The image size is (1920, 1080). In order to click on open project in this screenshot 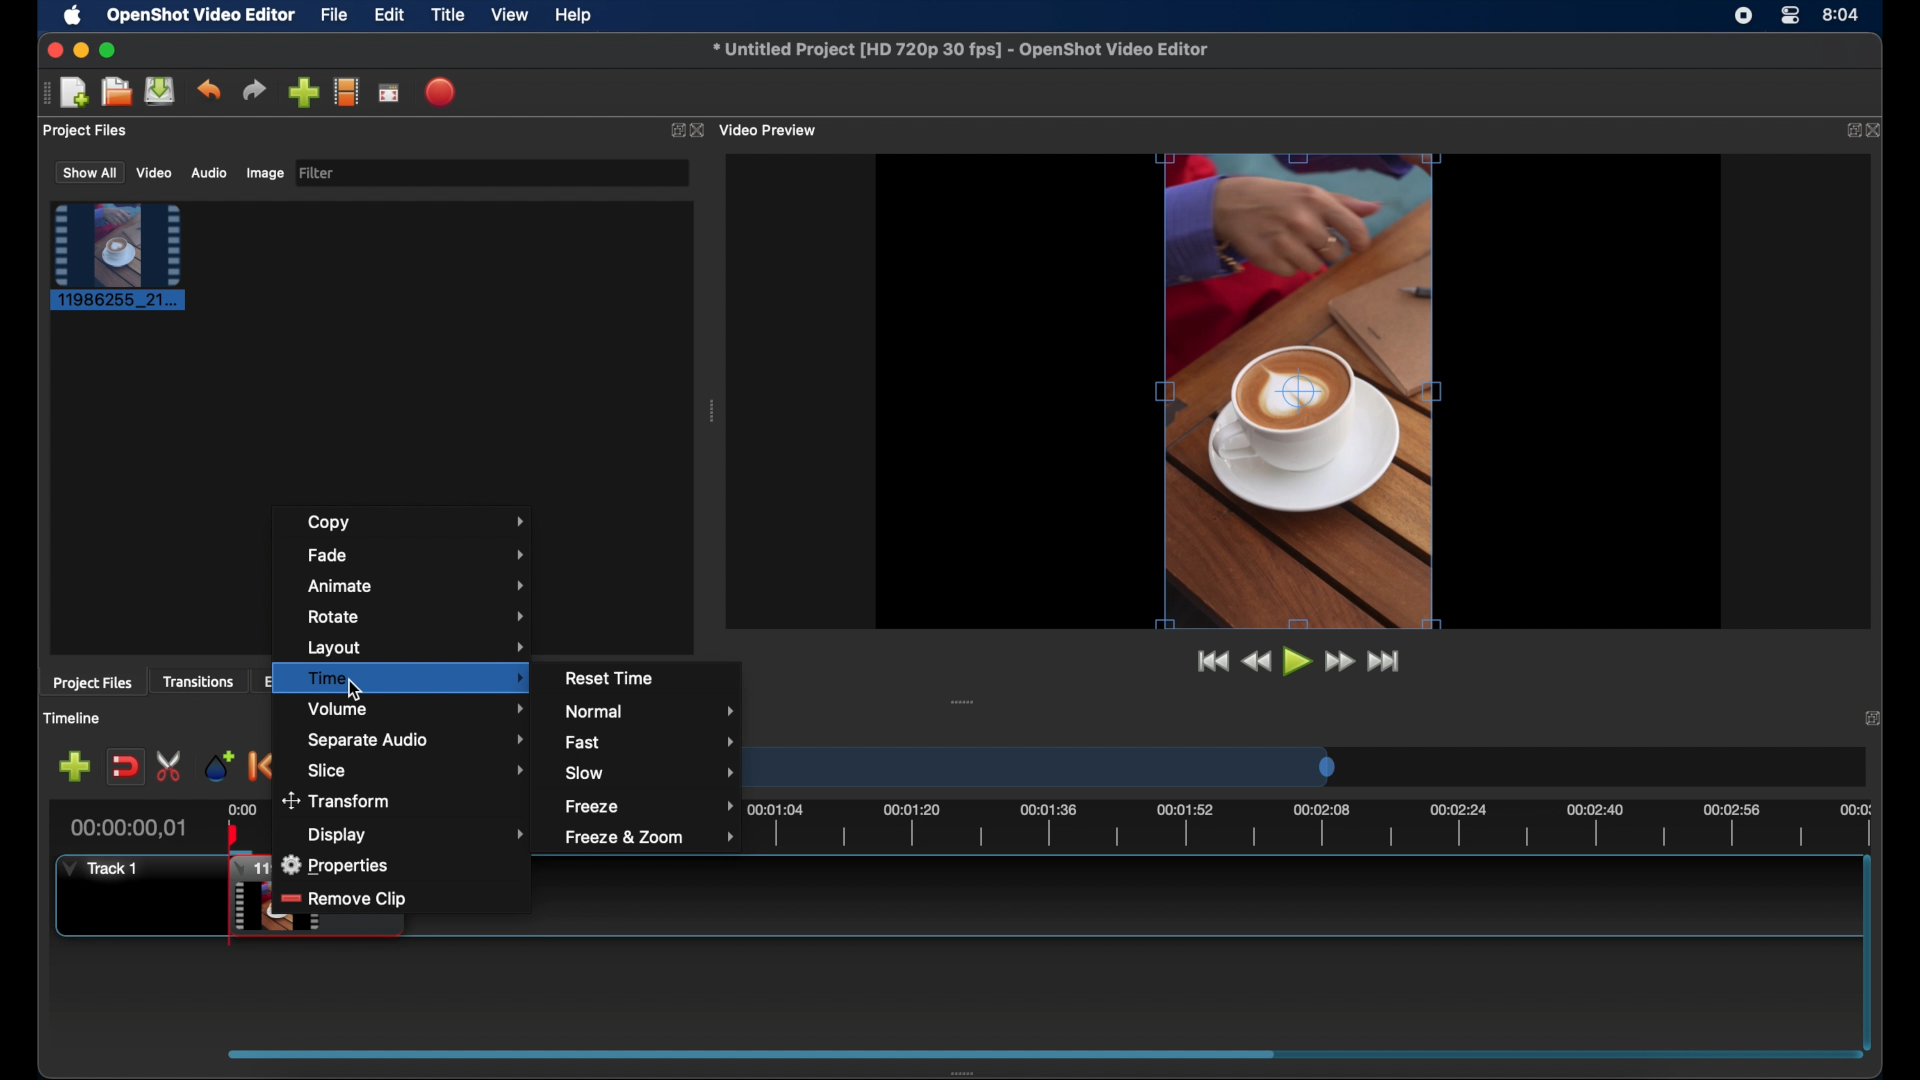, I will do `click(116, 92)`.